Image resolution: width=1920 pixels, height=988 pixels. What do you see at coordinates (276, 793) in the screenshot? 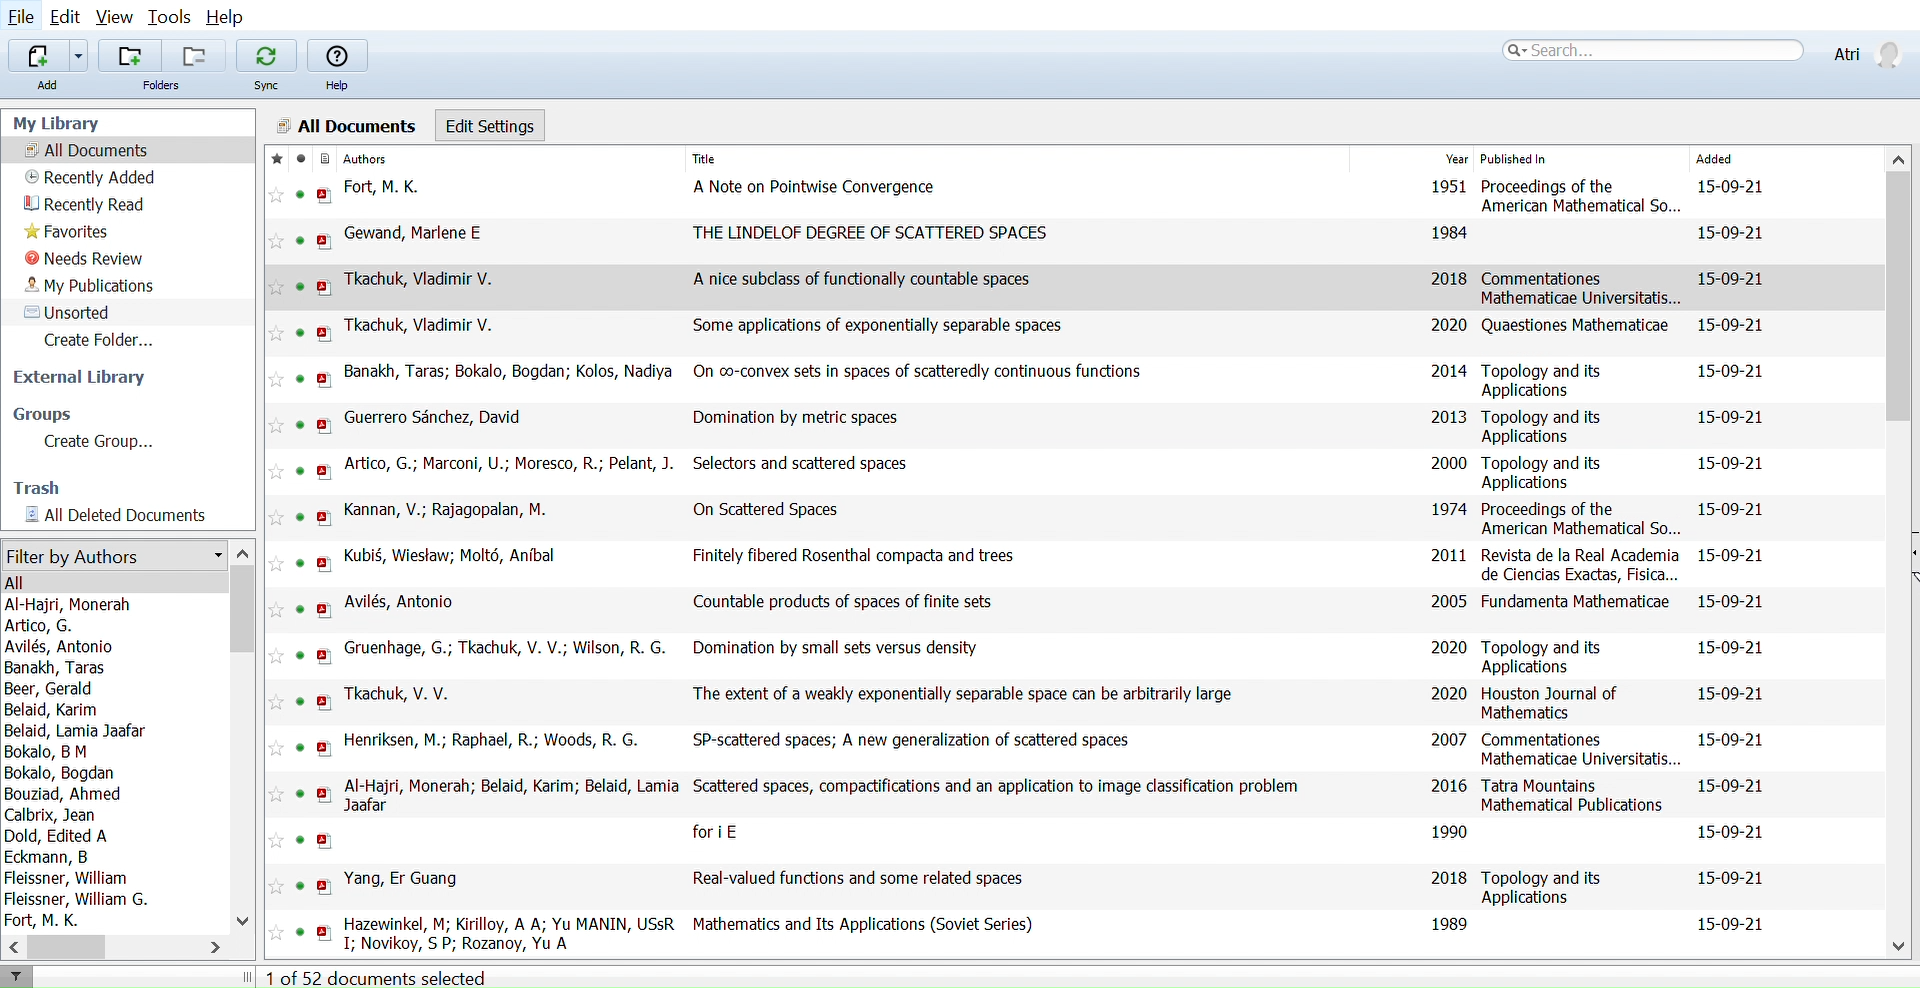
I see `Add this reference to favorites` at bounding box center [276, 793].